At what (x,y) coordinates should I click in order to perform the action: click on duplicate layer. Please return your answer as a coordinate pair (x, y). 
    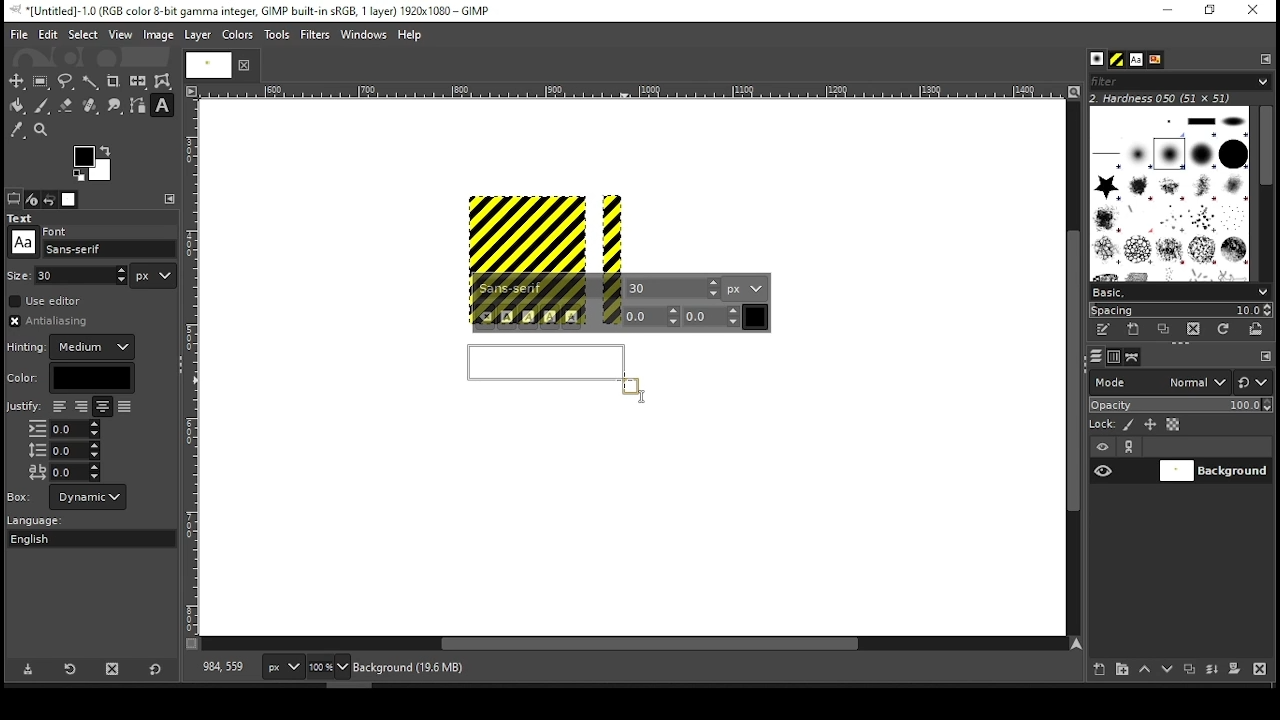
    Looking at the image, I should click on (1192, 671).